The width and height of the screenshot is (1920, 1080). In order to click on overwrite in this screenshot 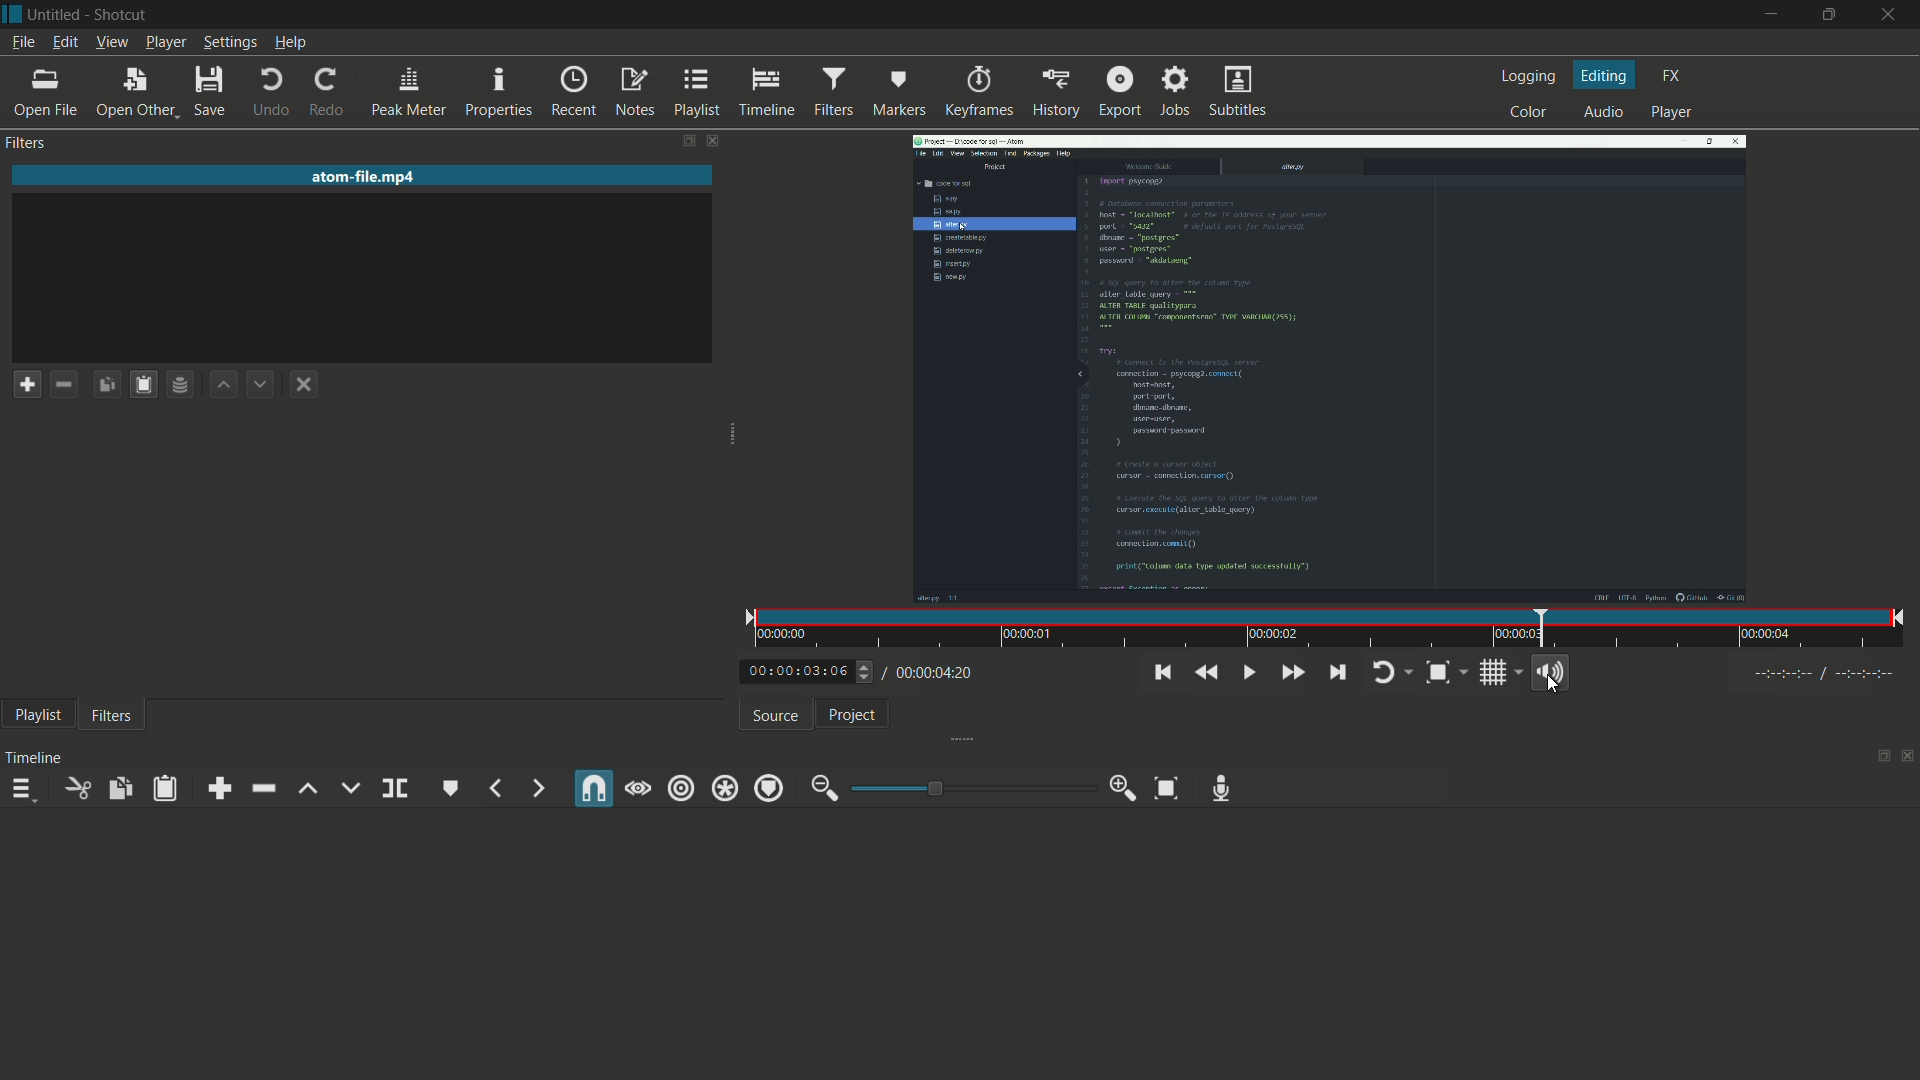, I will do `click(349, 789)`.